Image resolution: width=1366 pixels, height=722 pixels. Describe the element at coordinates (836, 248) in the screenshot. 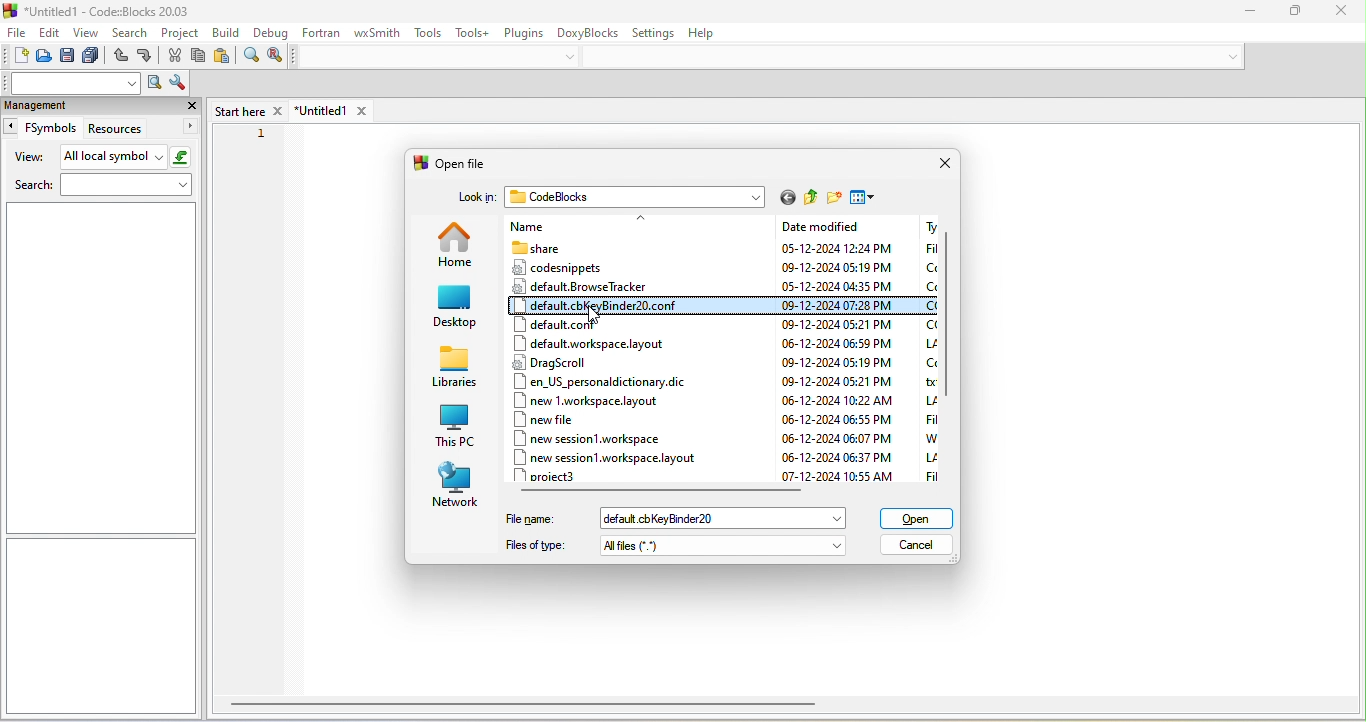

I see `date ` at that location.